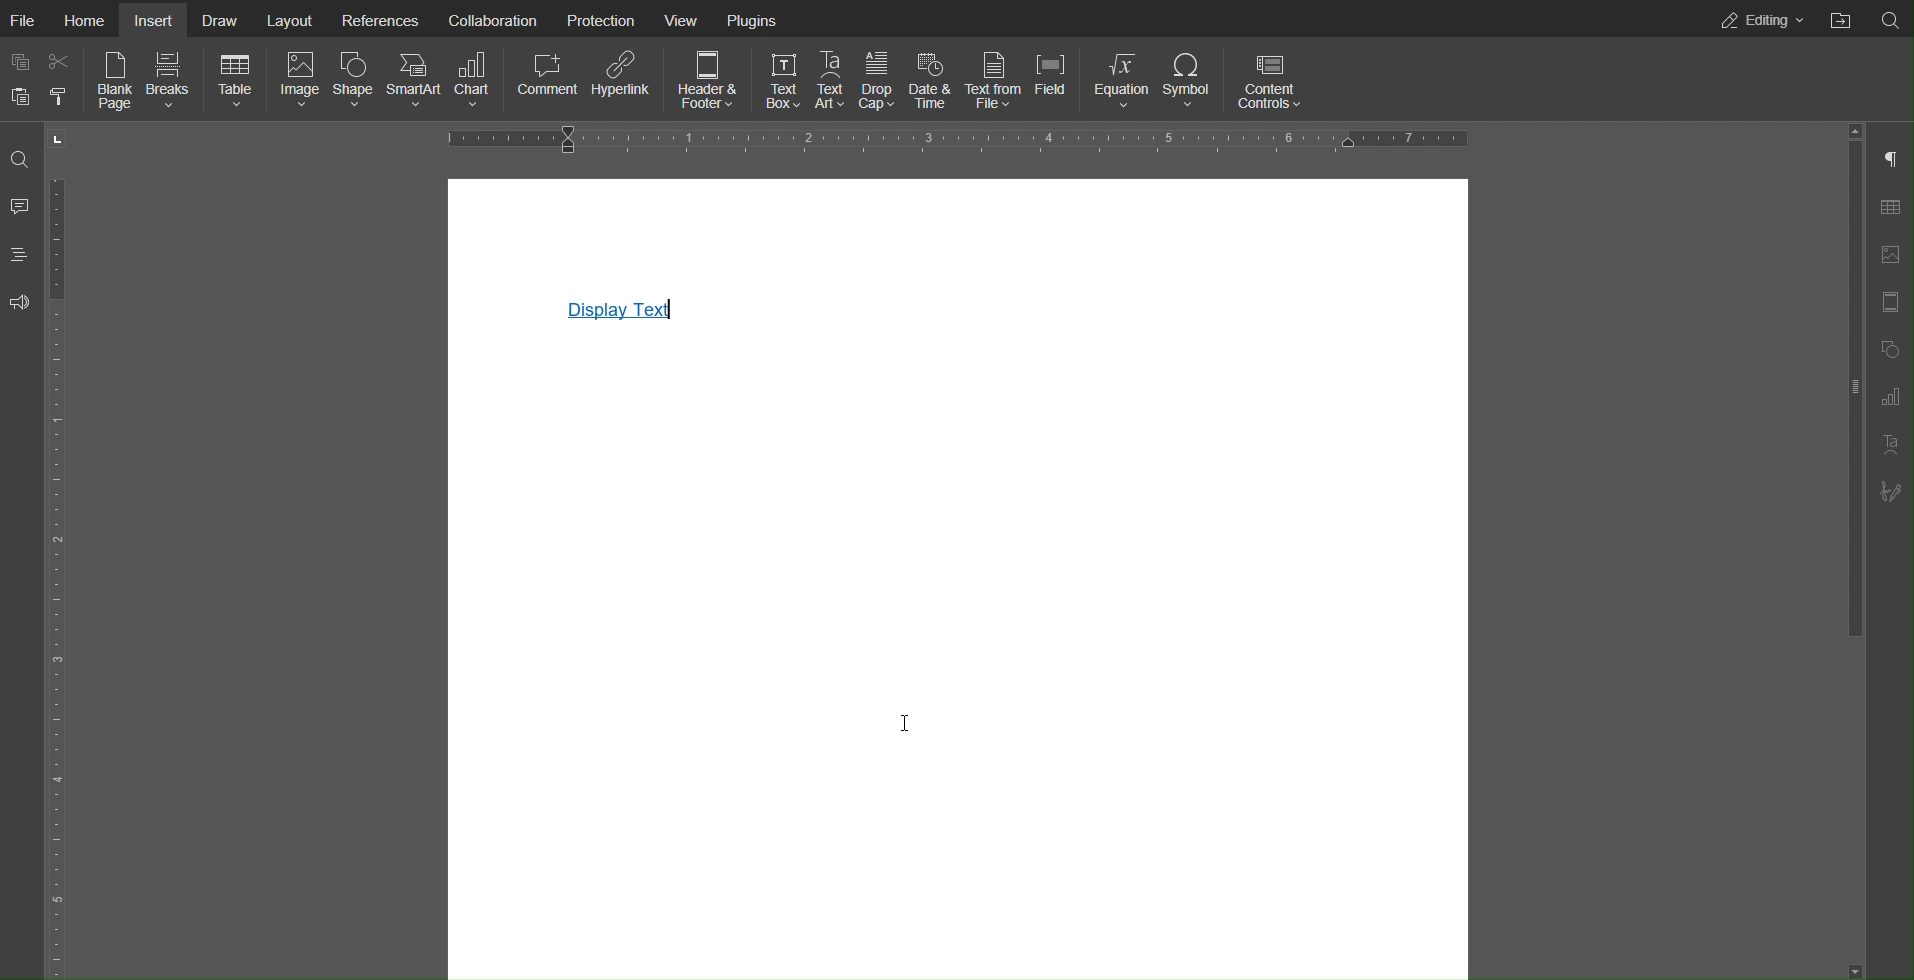 The image size is (1914, 980). I want to click on File, so click(28, 20).